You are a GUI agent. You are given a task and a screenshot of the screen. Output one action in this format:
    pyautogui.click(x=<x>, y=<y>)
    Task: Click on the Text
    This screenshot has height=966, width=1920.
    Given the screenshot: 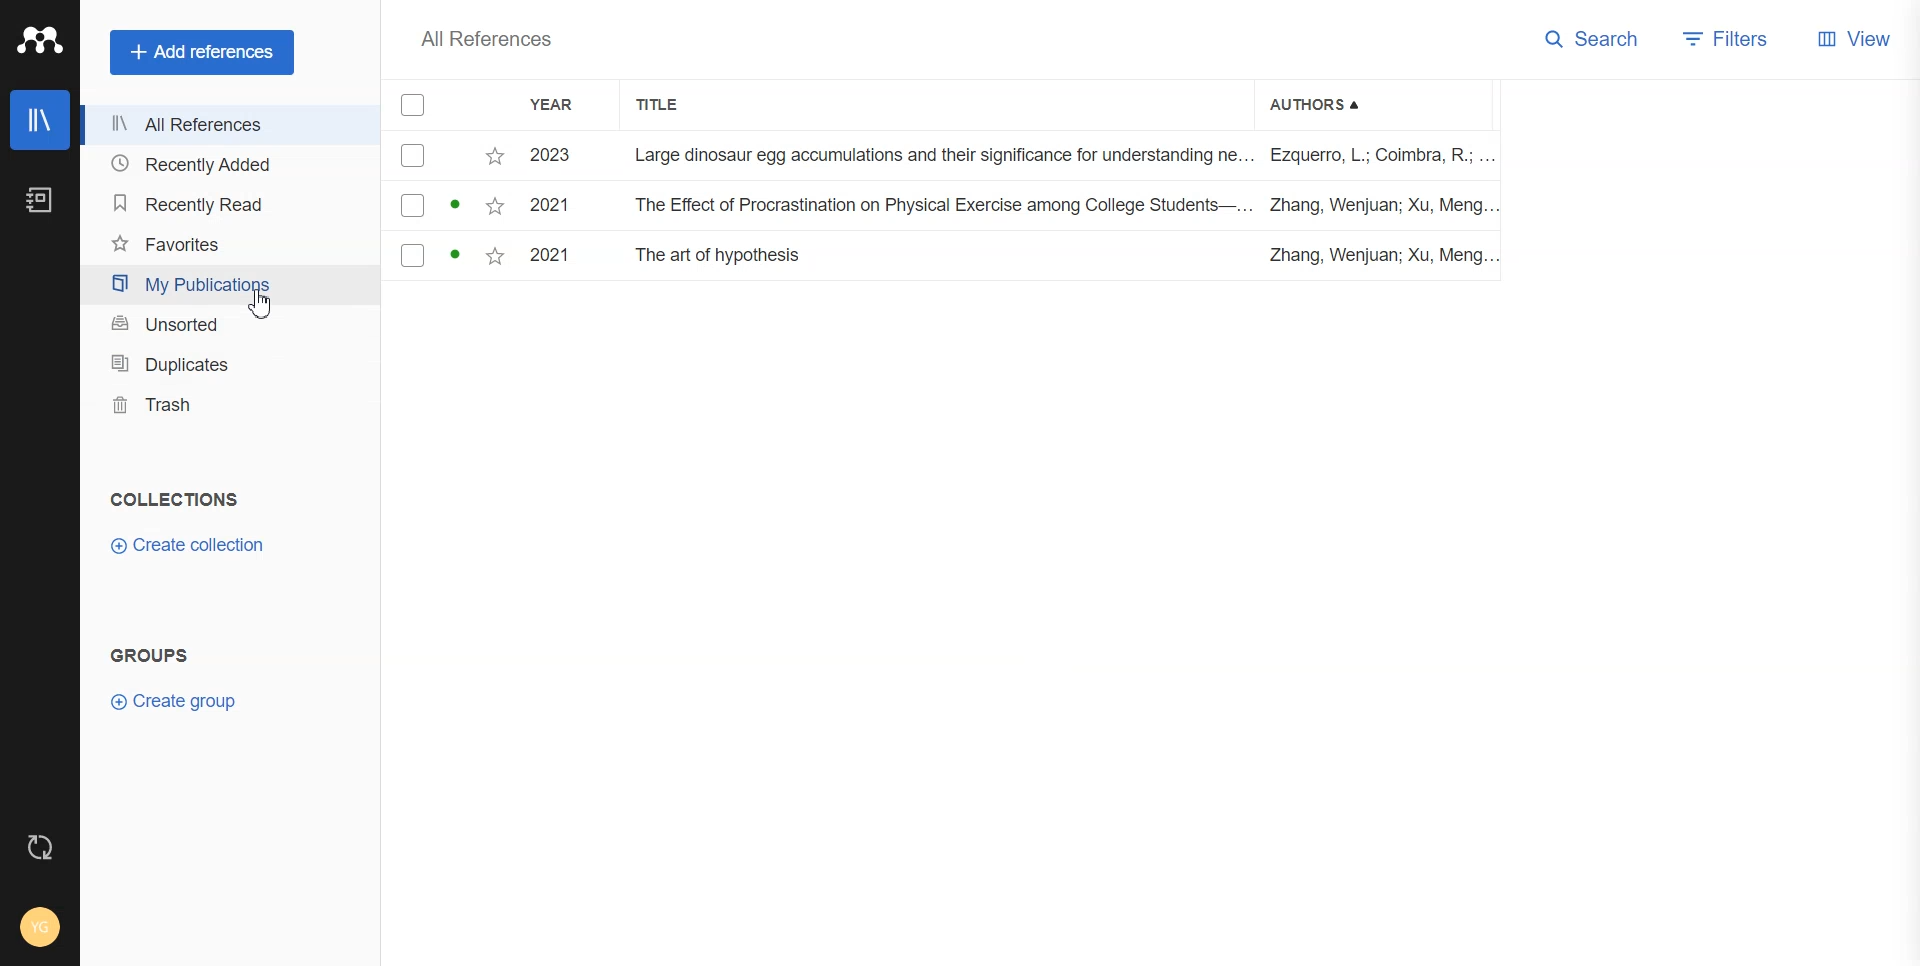 What is the action you would take?
    pyautogui.click(x=175, y=498)
    